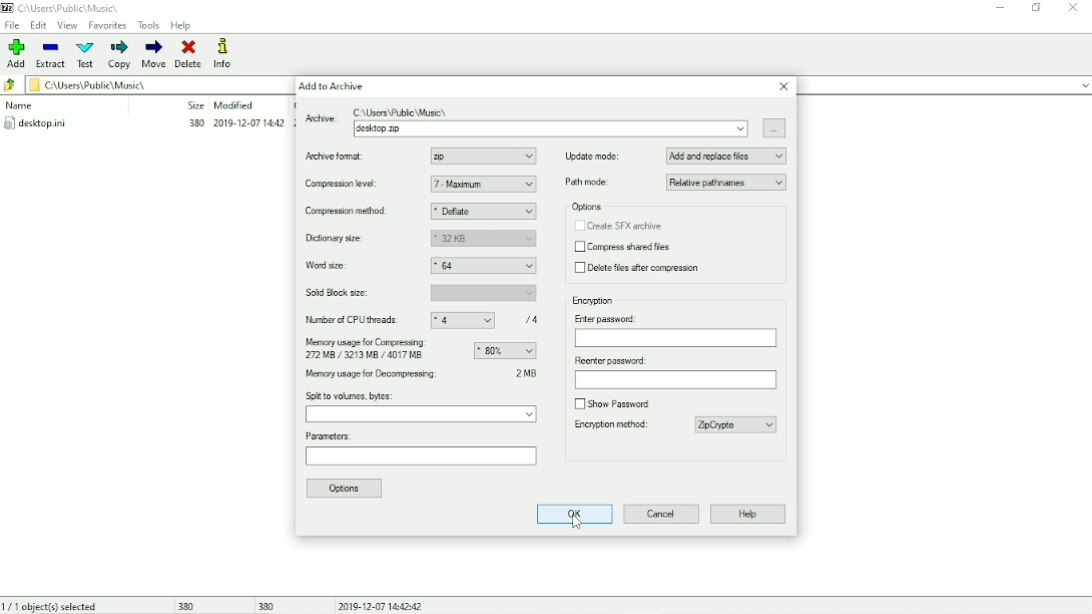  Describe the element at coordinates (422, 408) in the screenshot. I see `Split to volumes` at that location.